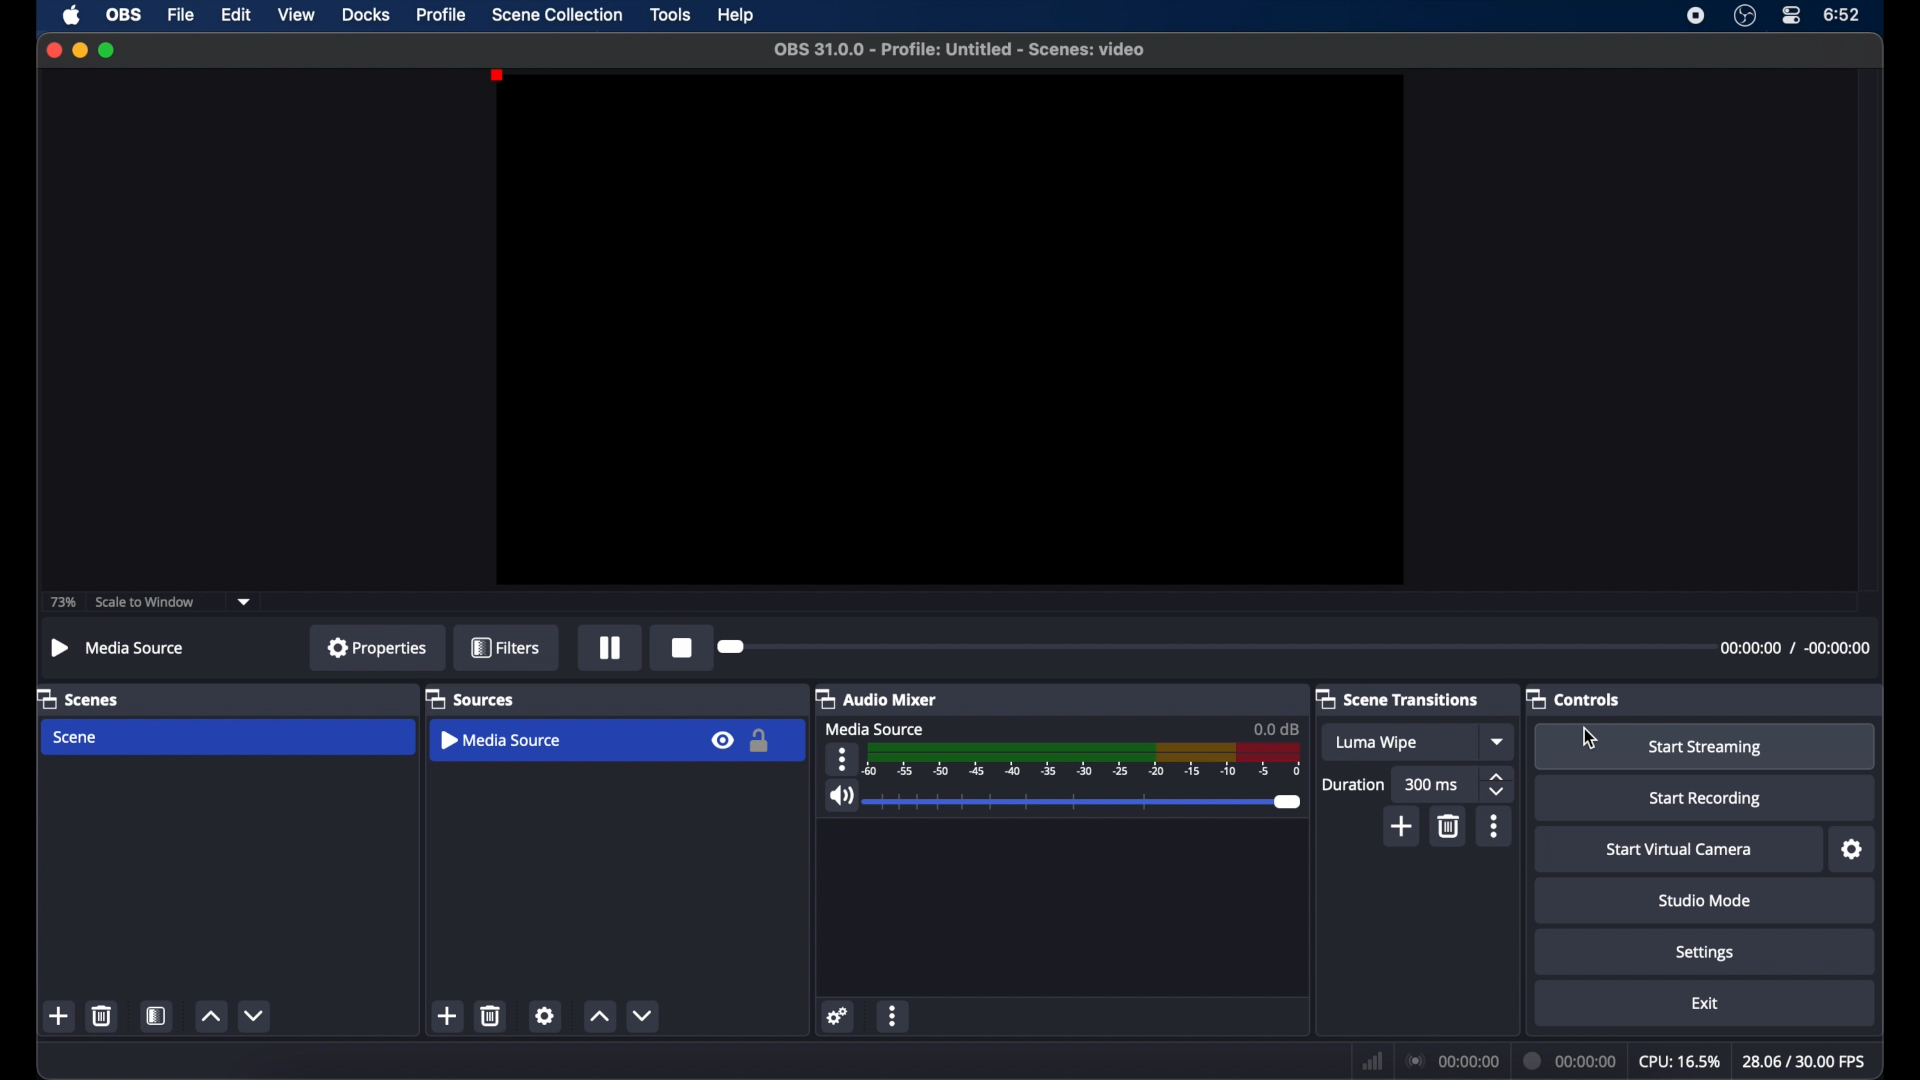 This screenshot has height=1080, width=1920. Describe the element at coordinates (598, 1015) in the screenshot. I see `increment` at that location.